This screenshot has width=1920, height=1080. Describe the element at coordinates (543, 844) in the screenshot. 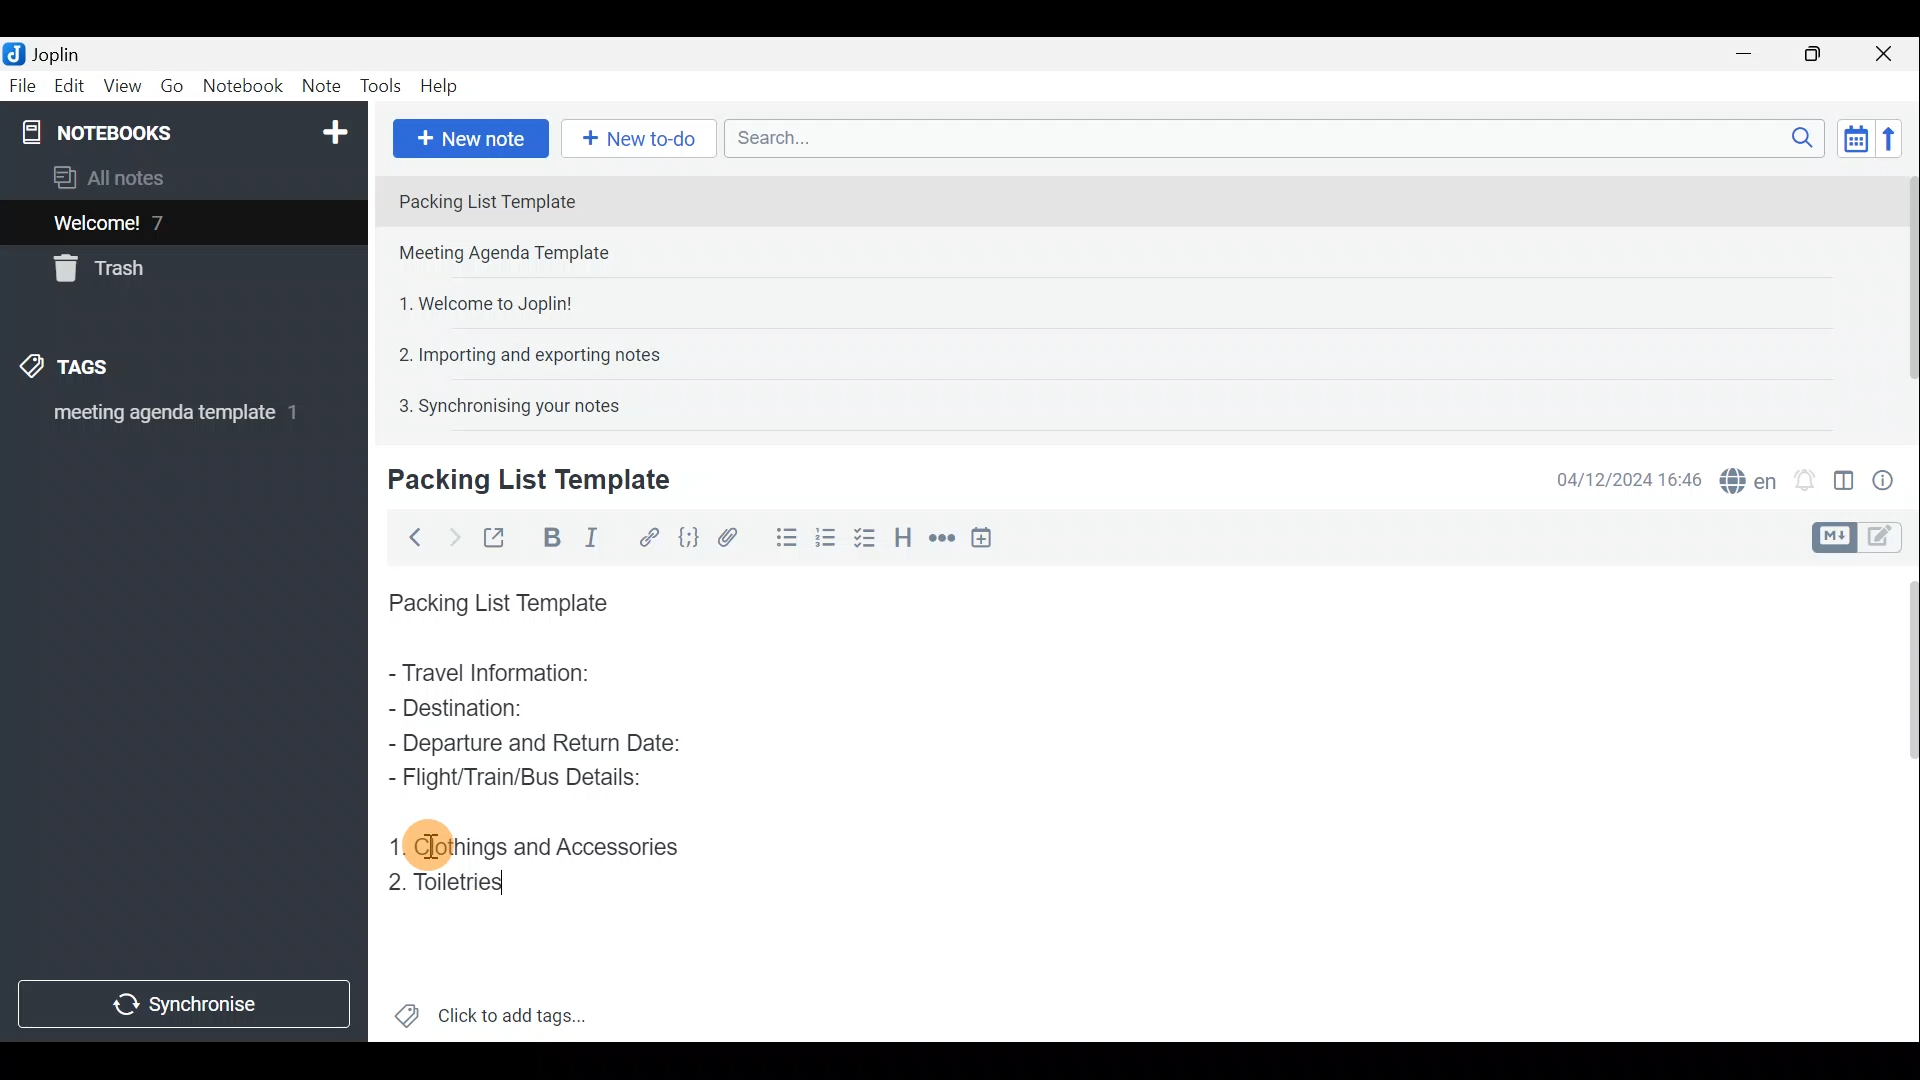

I see `Clothings and Accessories` at that location.